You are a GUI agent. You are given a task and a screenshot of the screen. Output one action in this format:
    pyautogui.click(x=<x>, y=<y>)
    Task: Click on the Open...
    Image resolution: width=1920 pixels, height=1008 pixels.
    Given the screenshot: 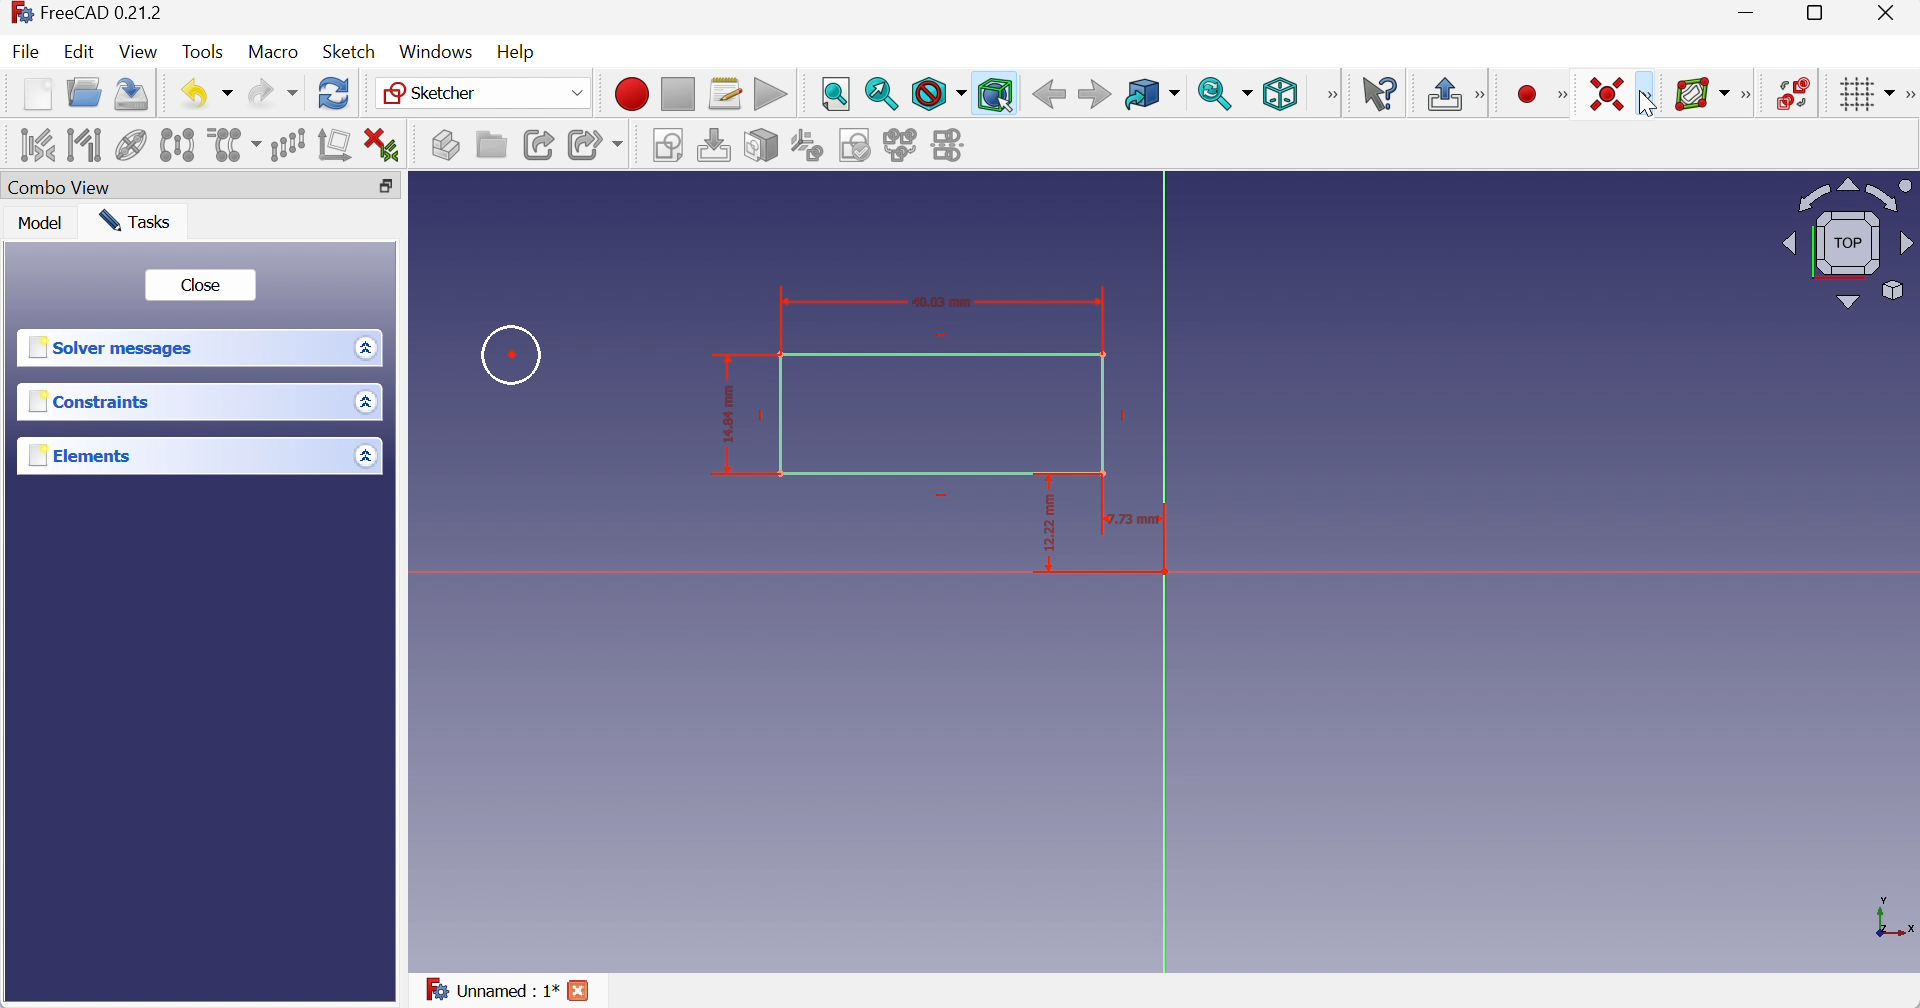 What is the action you would take?
    pyautogui.click(x=84, y=91)
    